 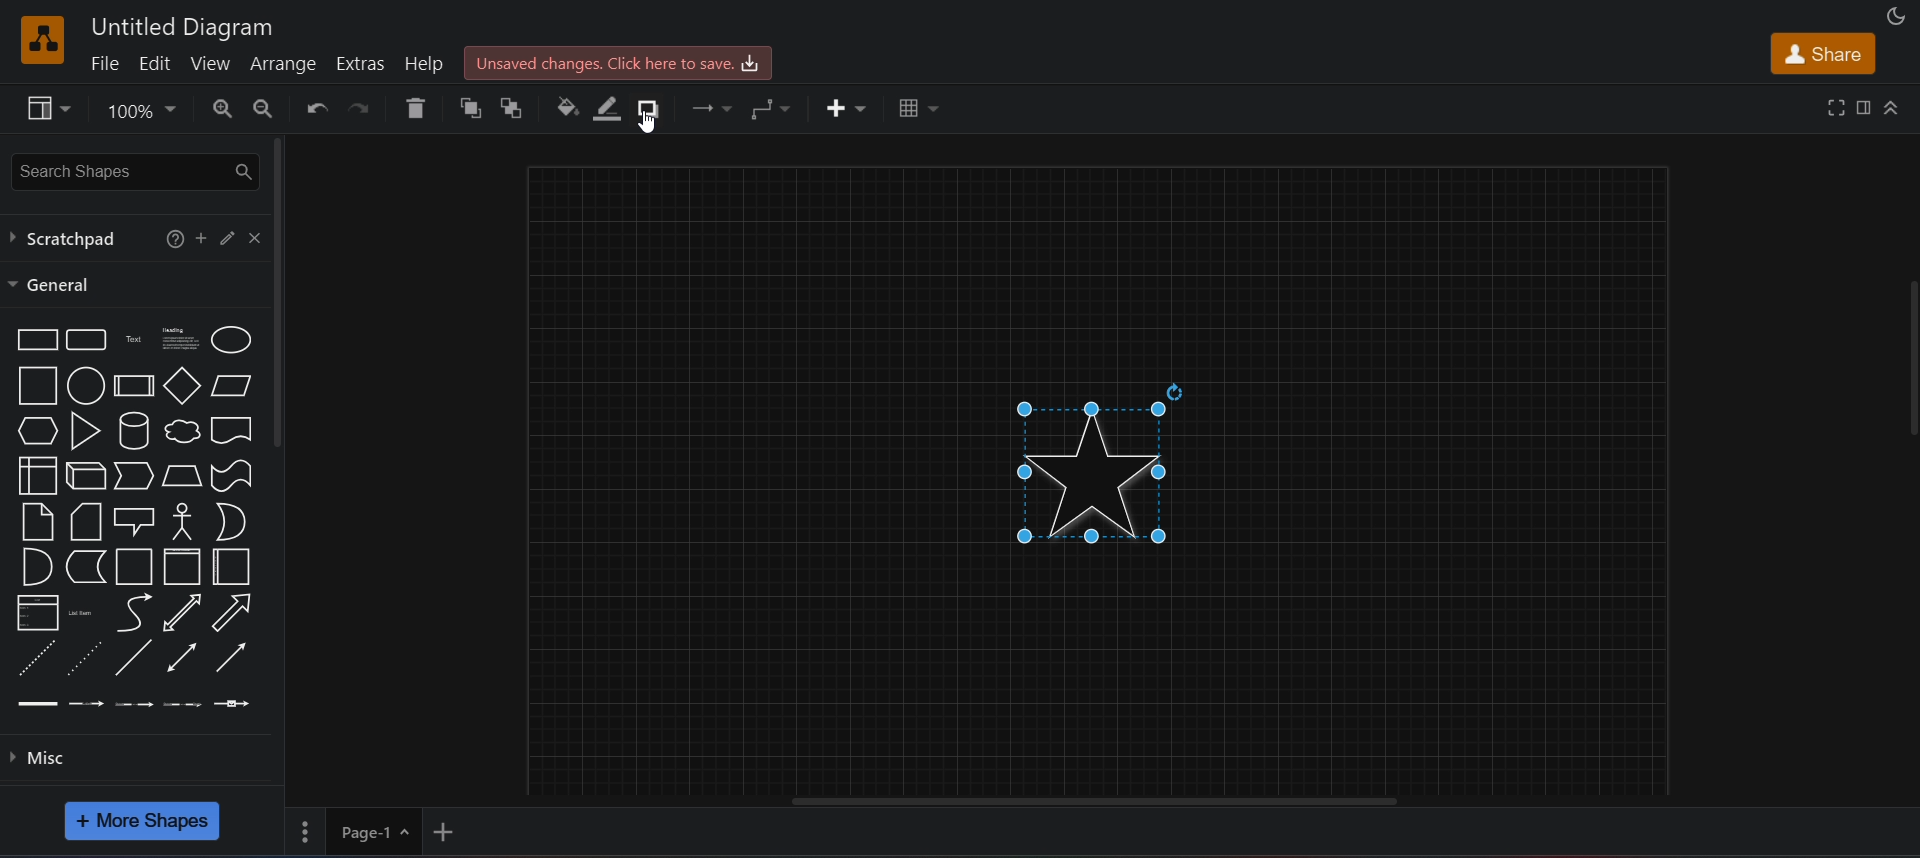 What do you see at coordinates (162, 61) in the screenshot?
I see `edit` at bounding box center [162, 61].